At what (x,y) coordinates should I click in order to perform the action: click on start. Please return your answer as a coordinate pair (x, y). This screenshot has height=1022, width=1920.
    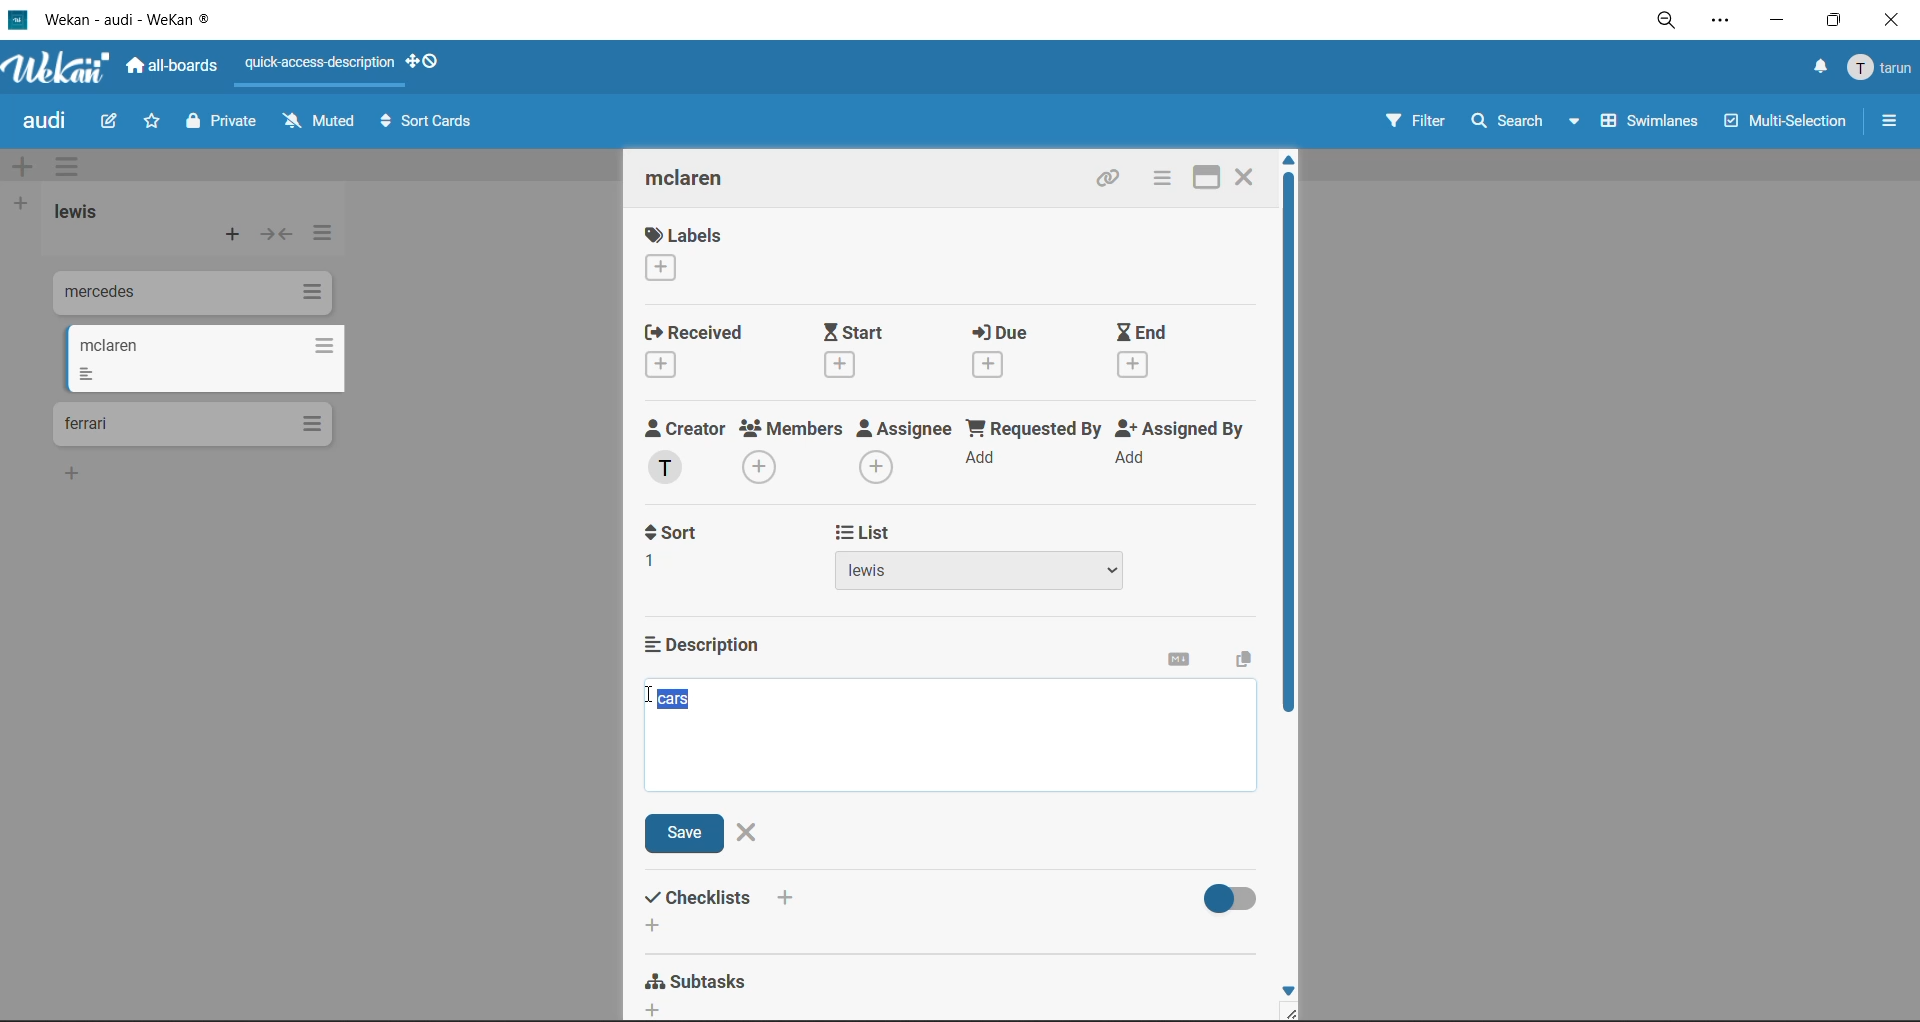
    Looking at the image, I should click on (861, 350).